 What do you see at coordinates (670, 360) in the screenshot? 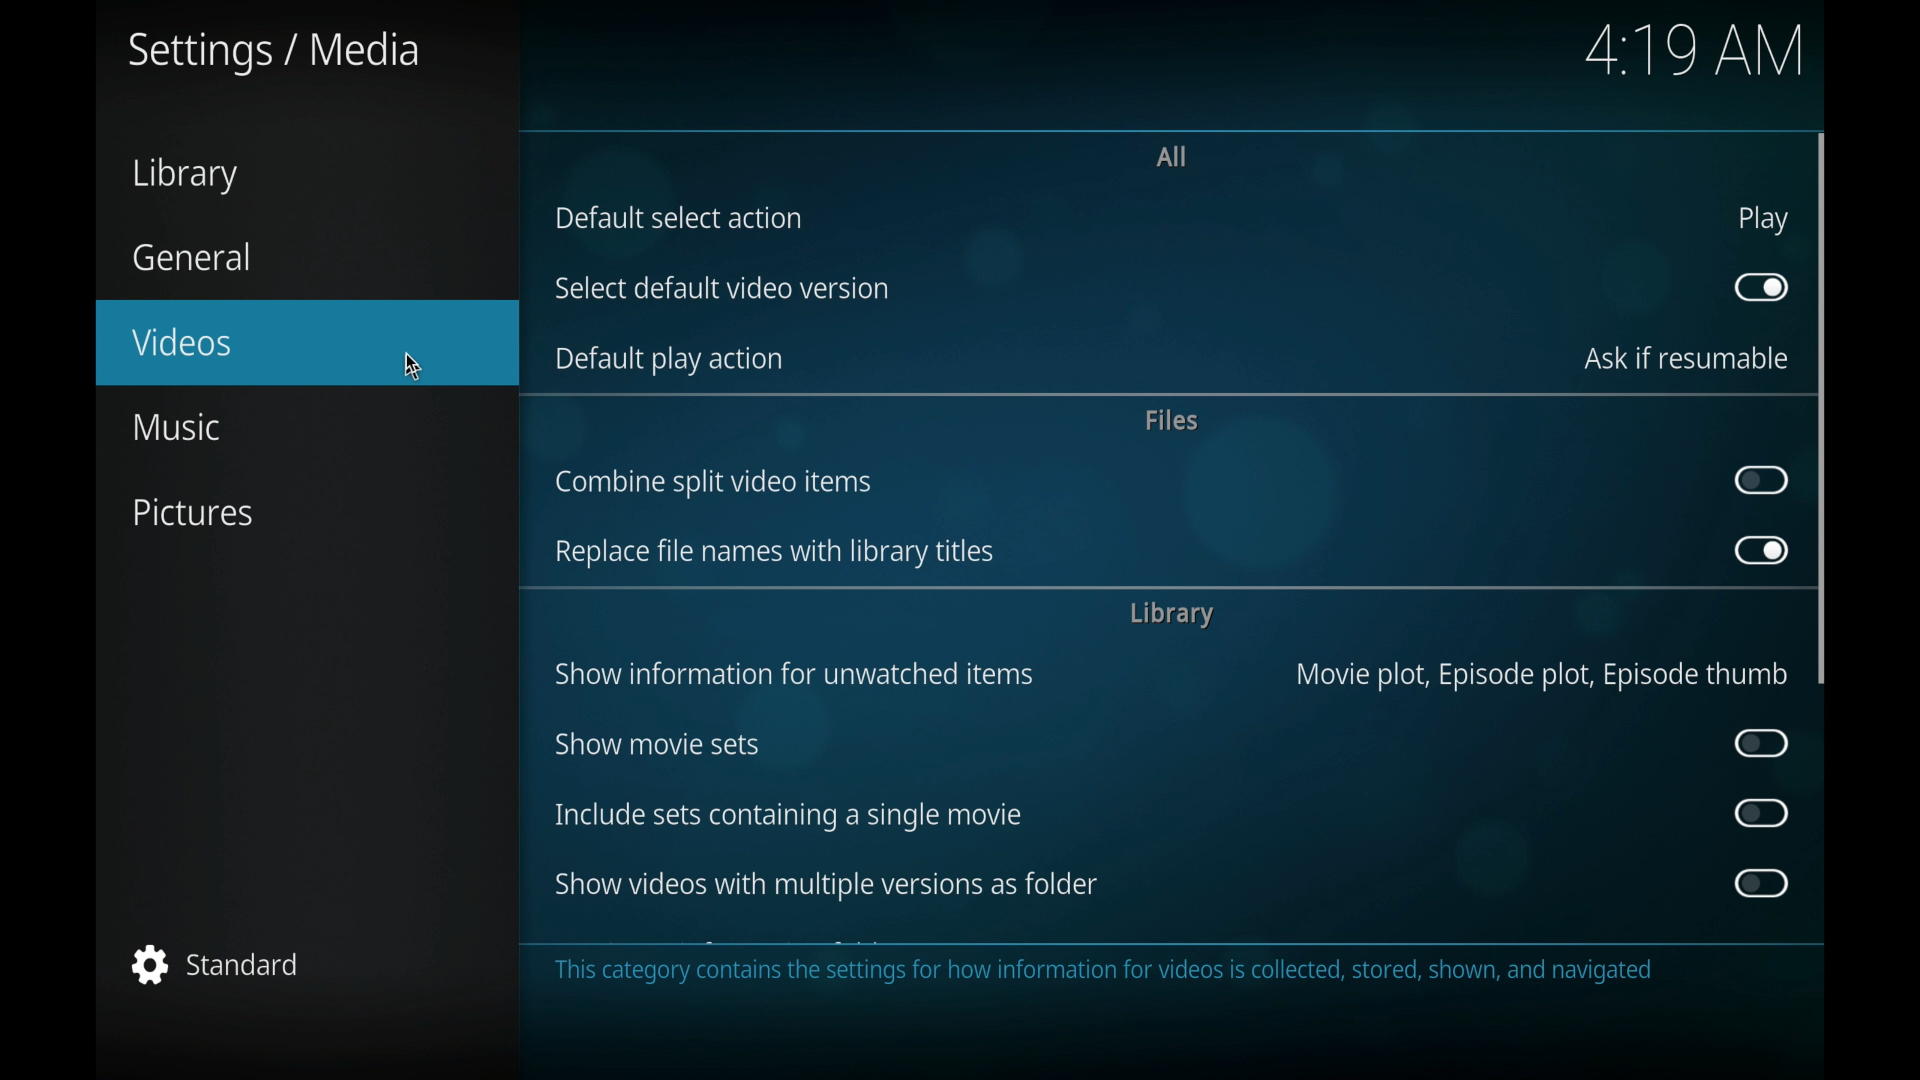
I see `default play action` at bounding box center [670, 360].